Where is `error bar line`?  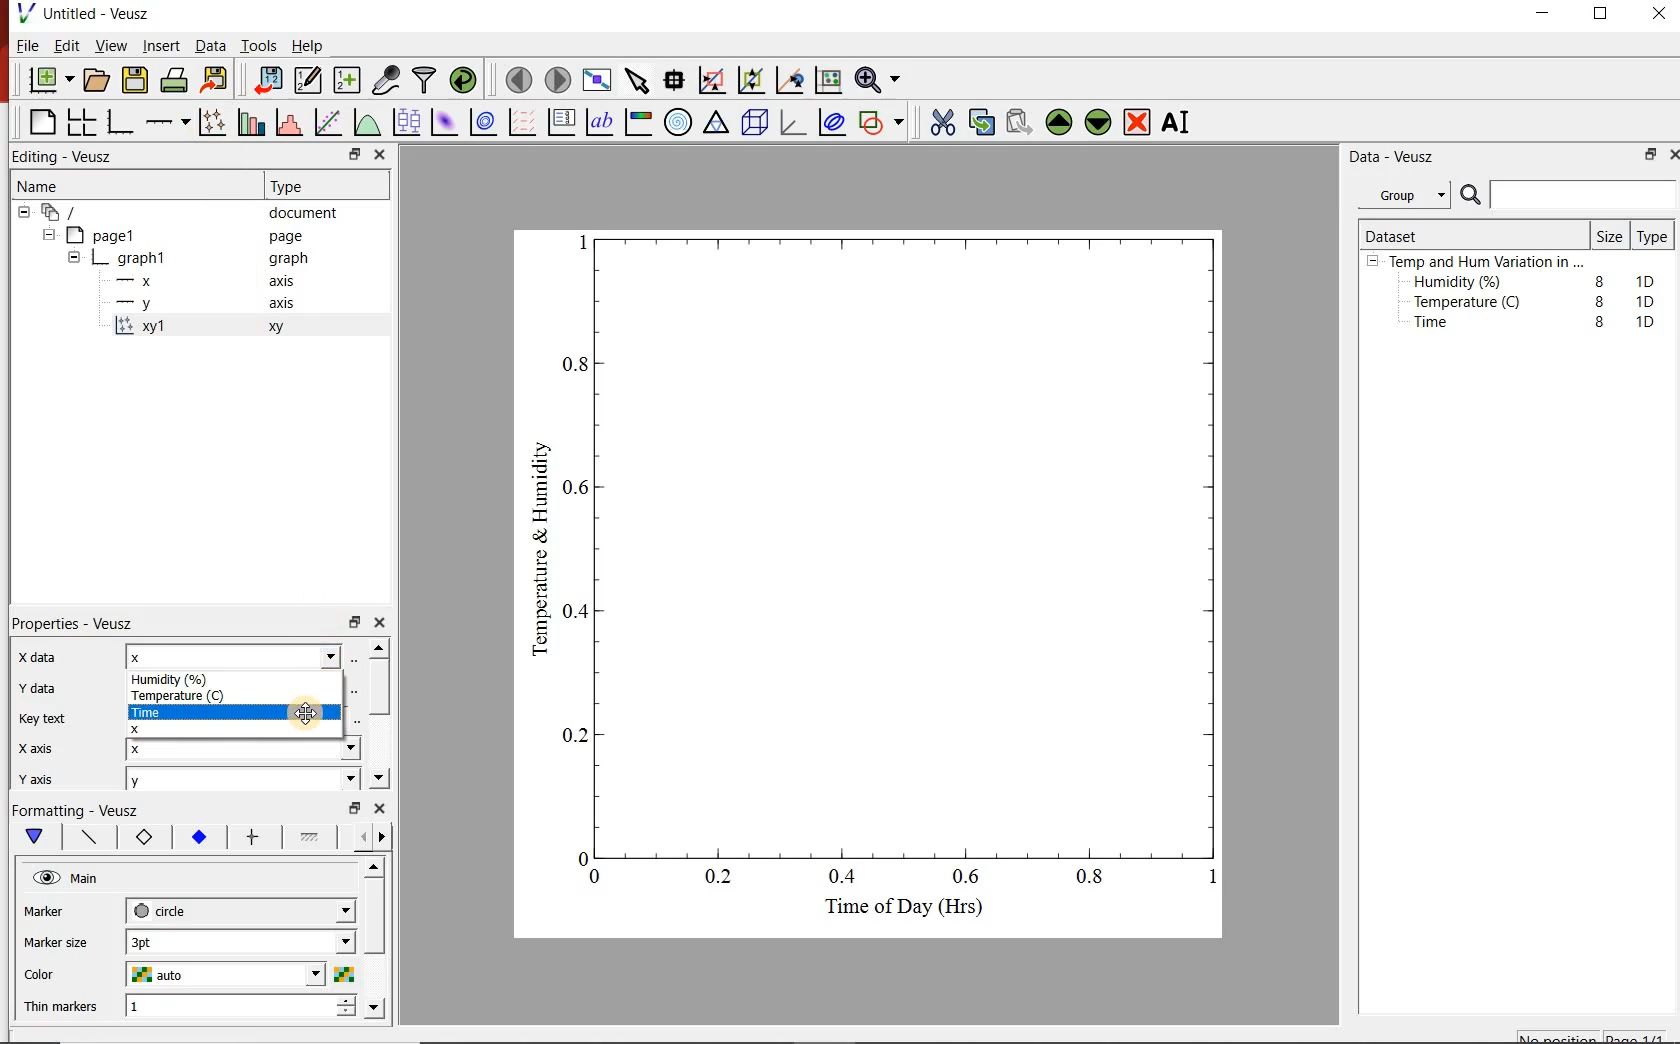 error bar line is located at coordinates (253, 836).